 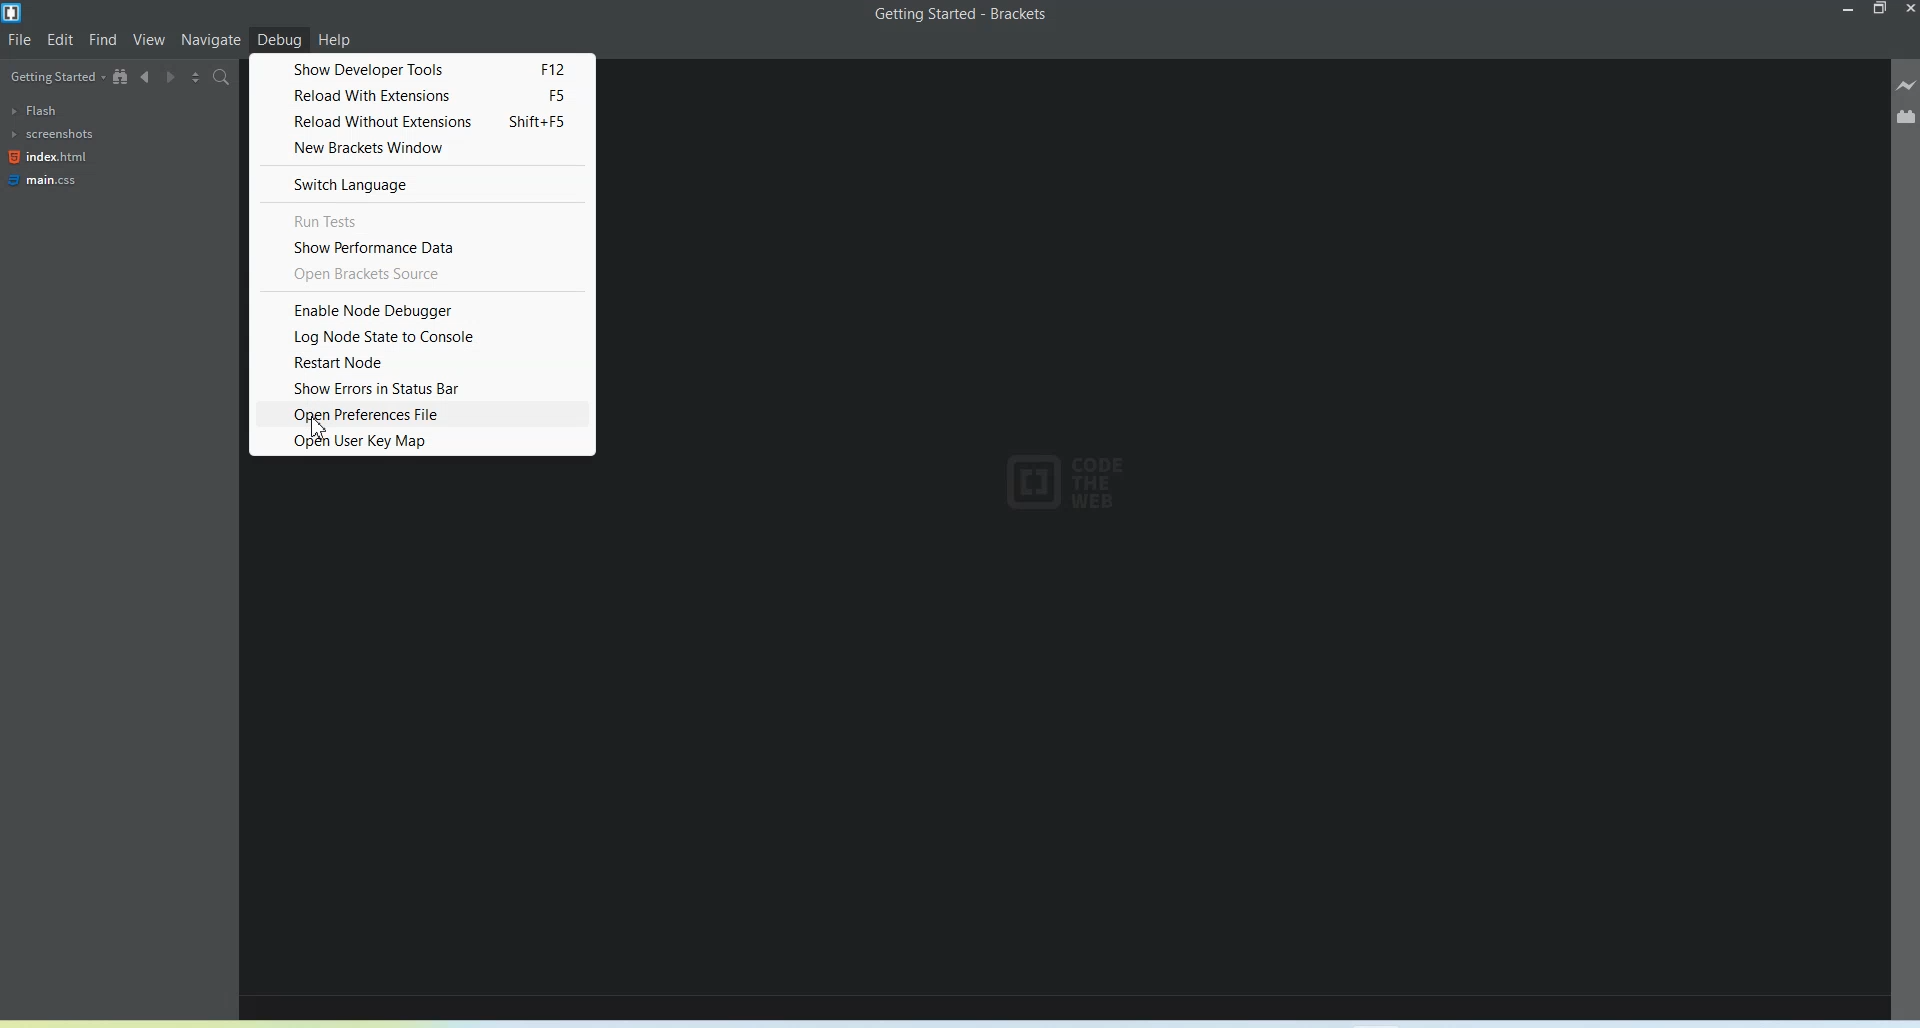 What do you see at coordinates (1908, 11) in the screenshot?
I see `Close` at bounding box center [1908, 11].